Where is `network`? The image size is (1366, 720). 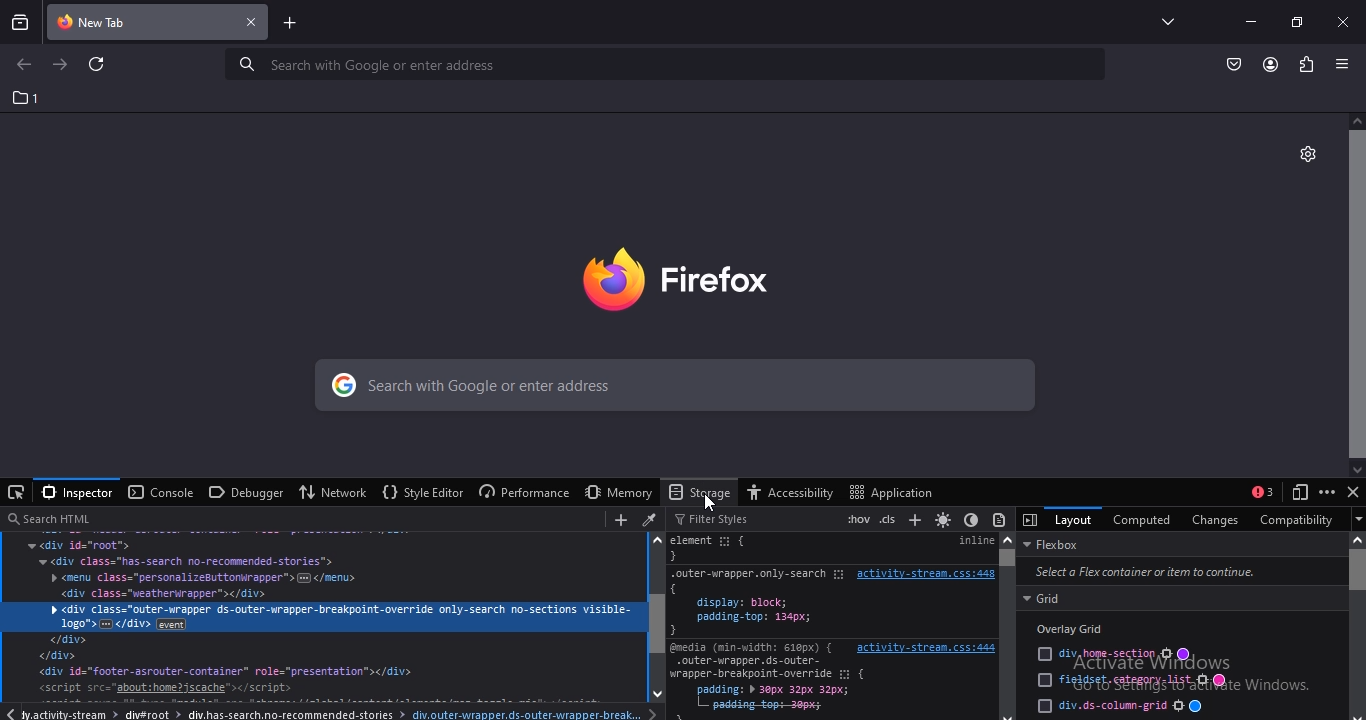 network is located at coordinates (335, 491).